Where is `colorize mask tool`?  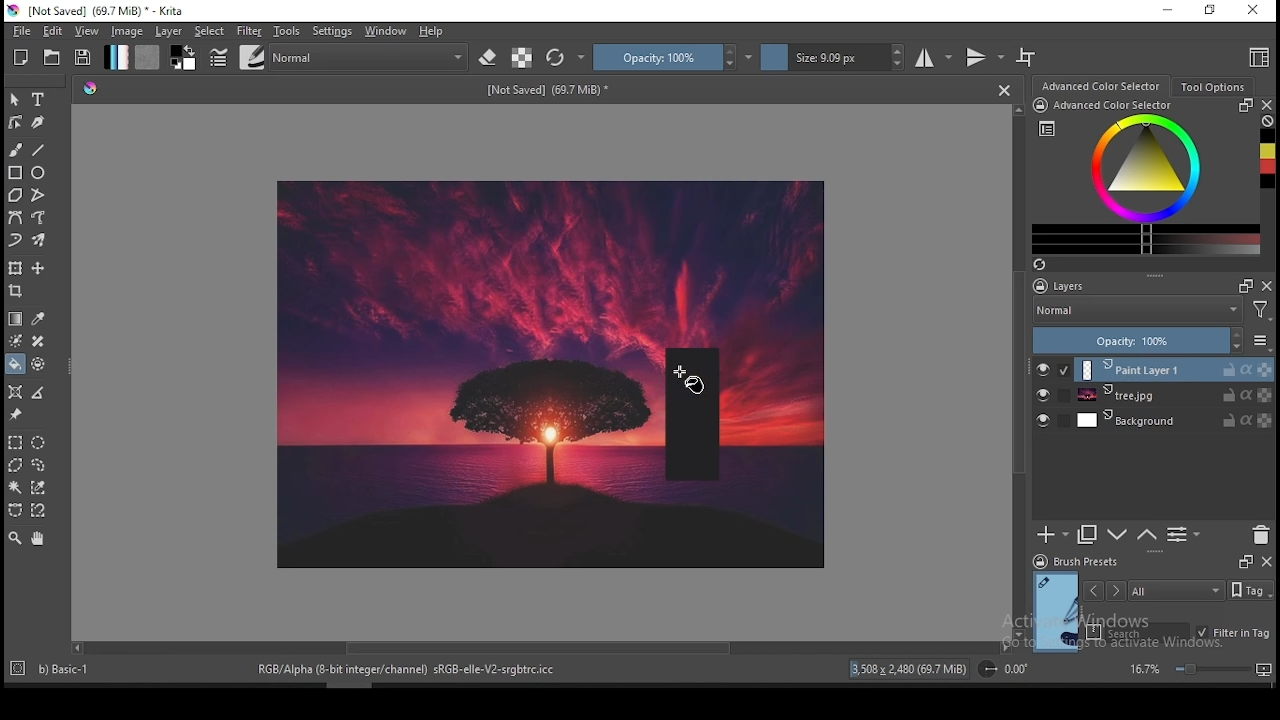
colorize mask tool is located at coordinates (16, 340).